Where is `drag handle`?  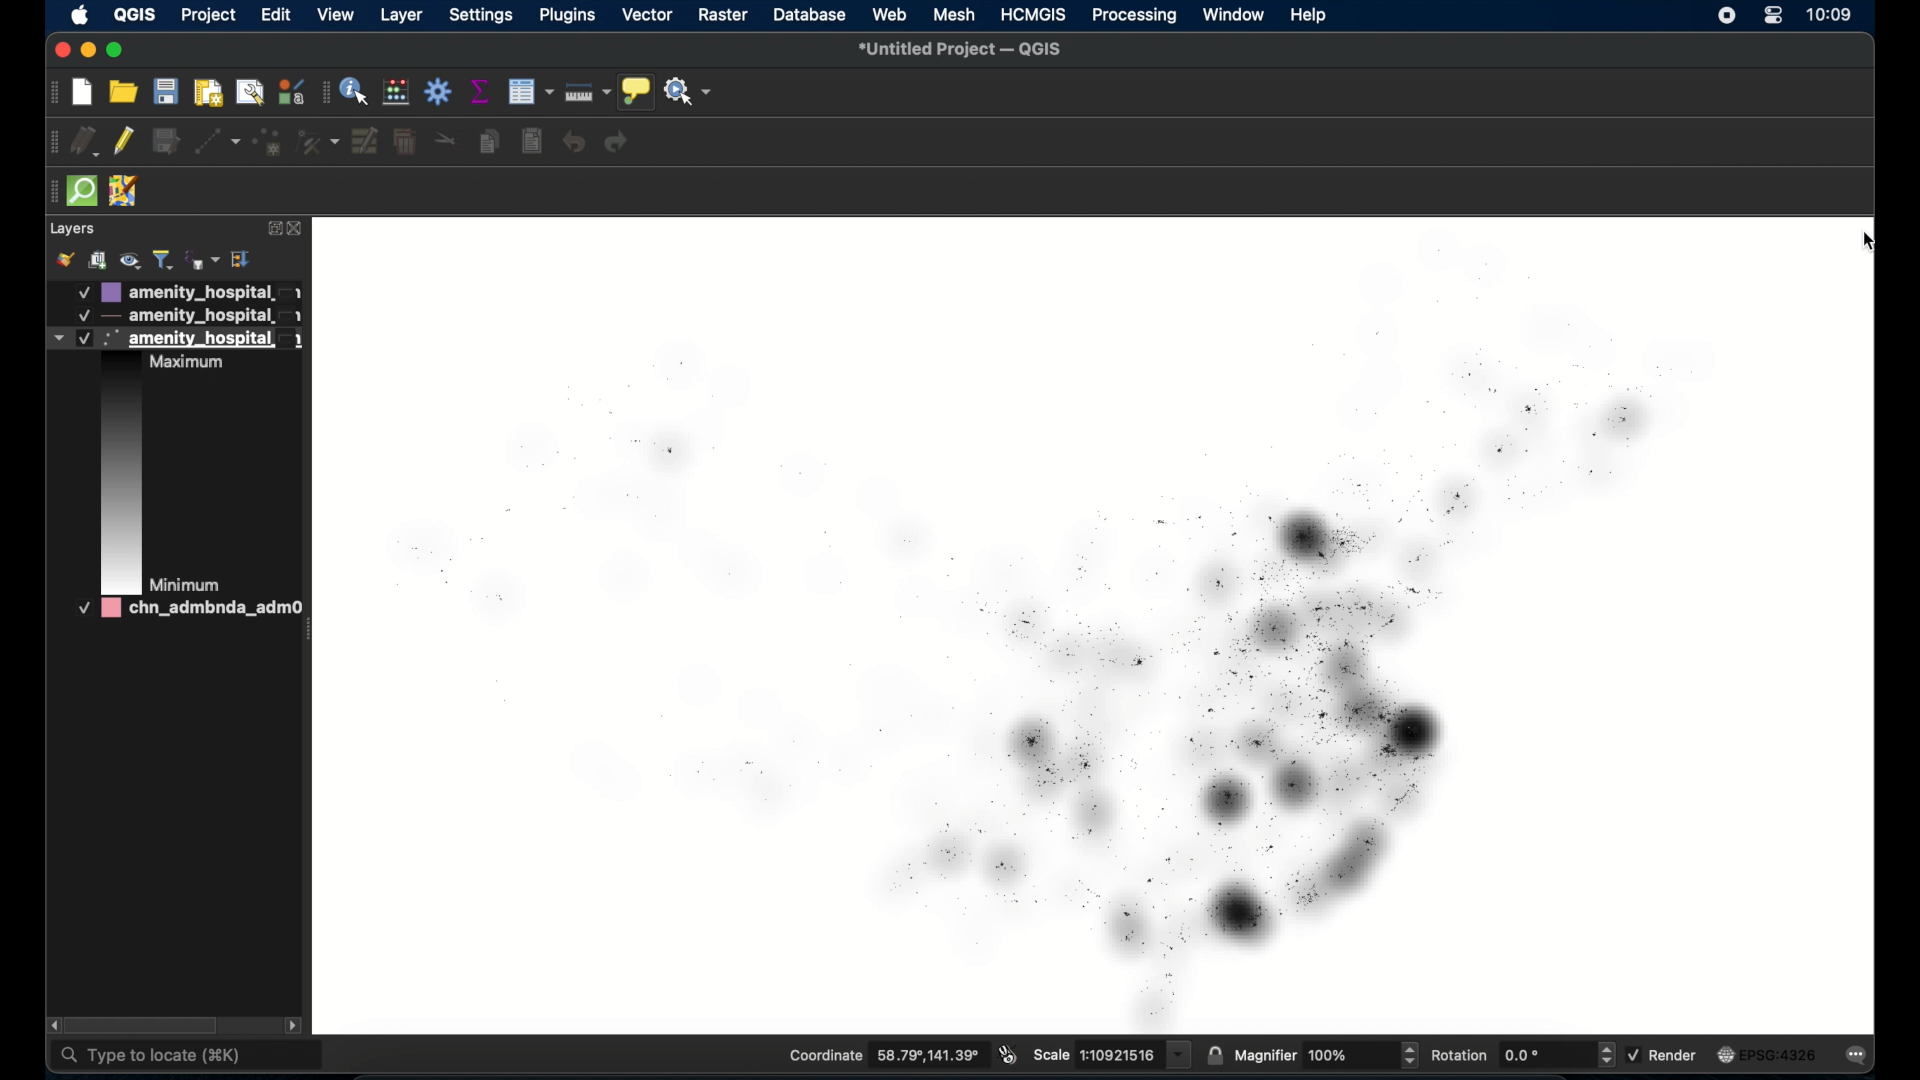 drag handle is located at coordinates (49, 192).